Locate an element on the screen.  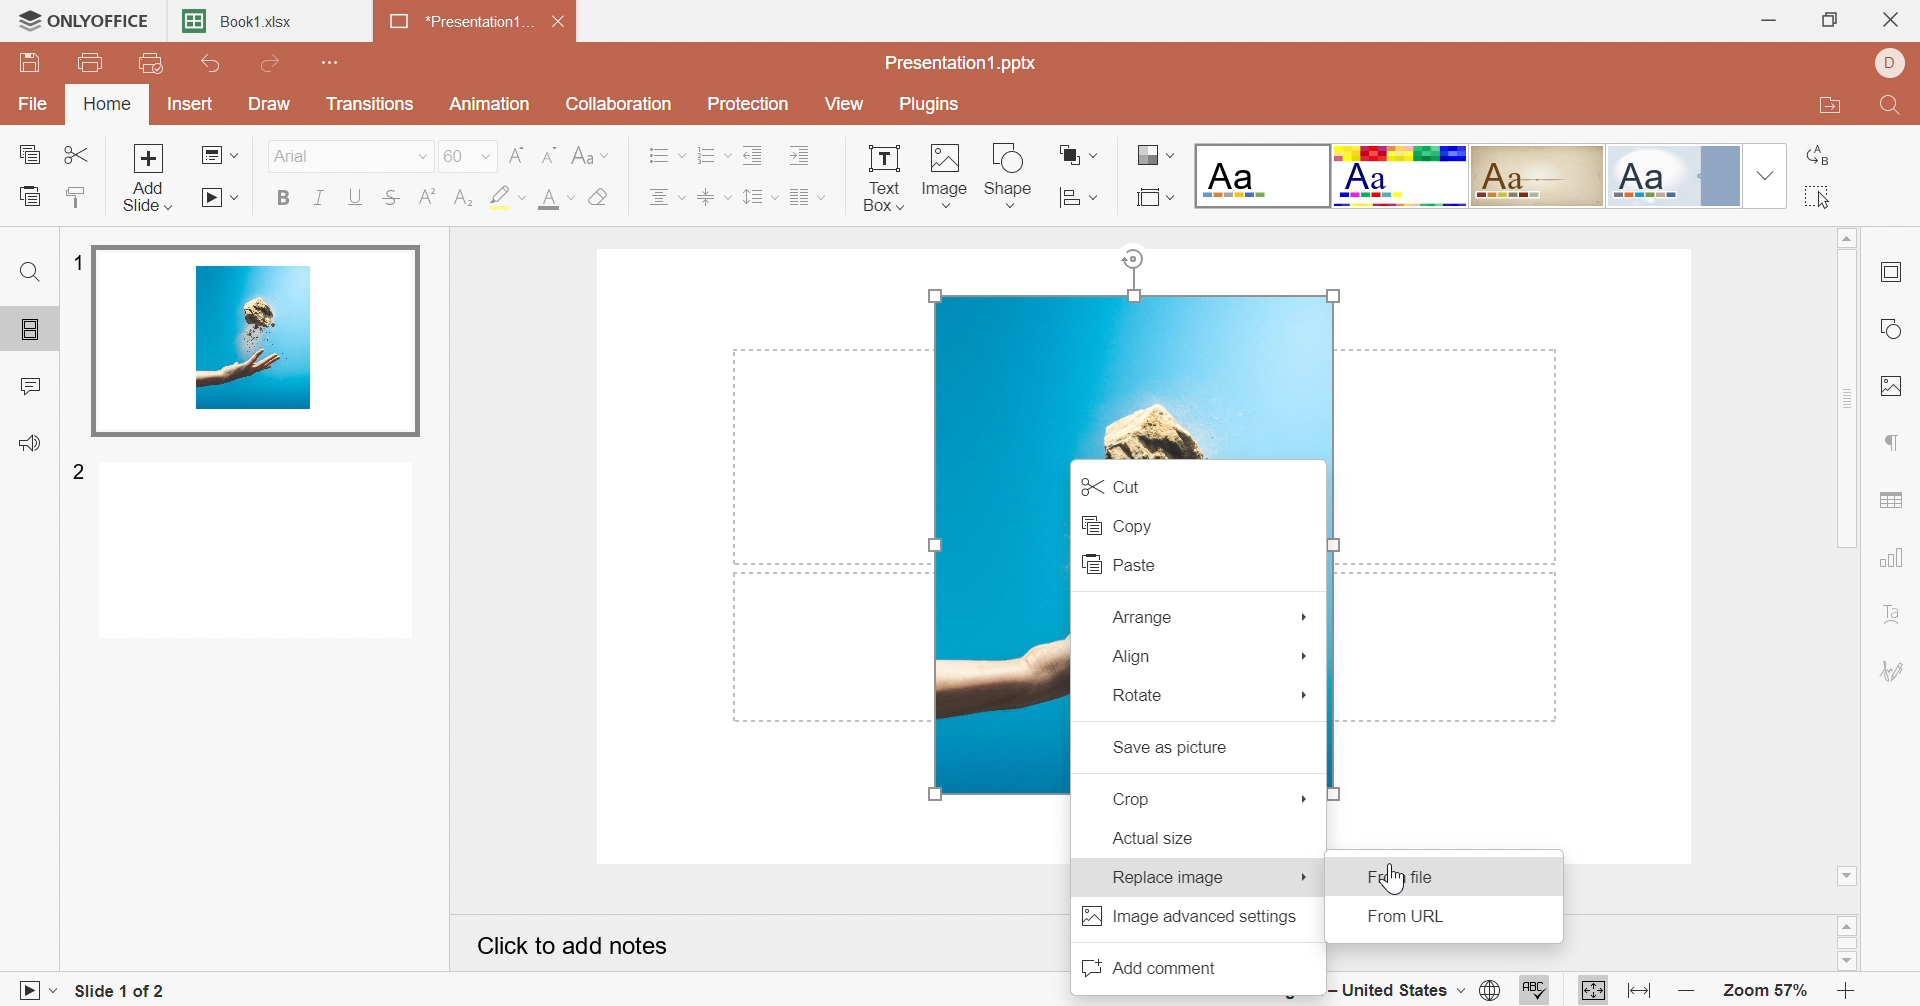
Decrement font size is located at coordinates (550, 152).